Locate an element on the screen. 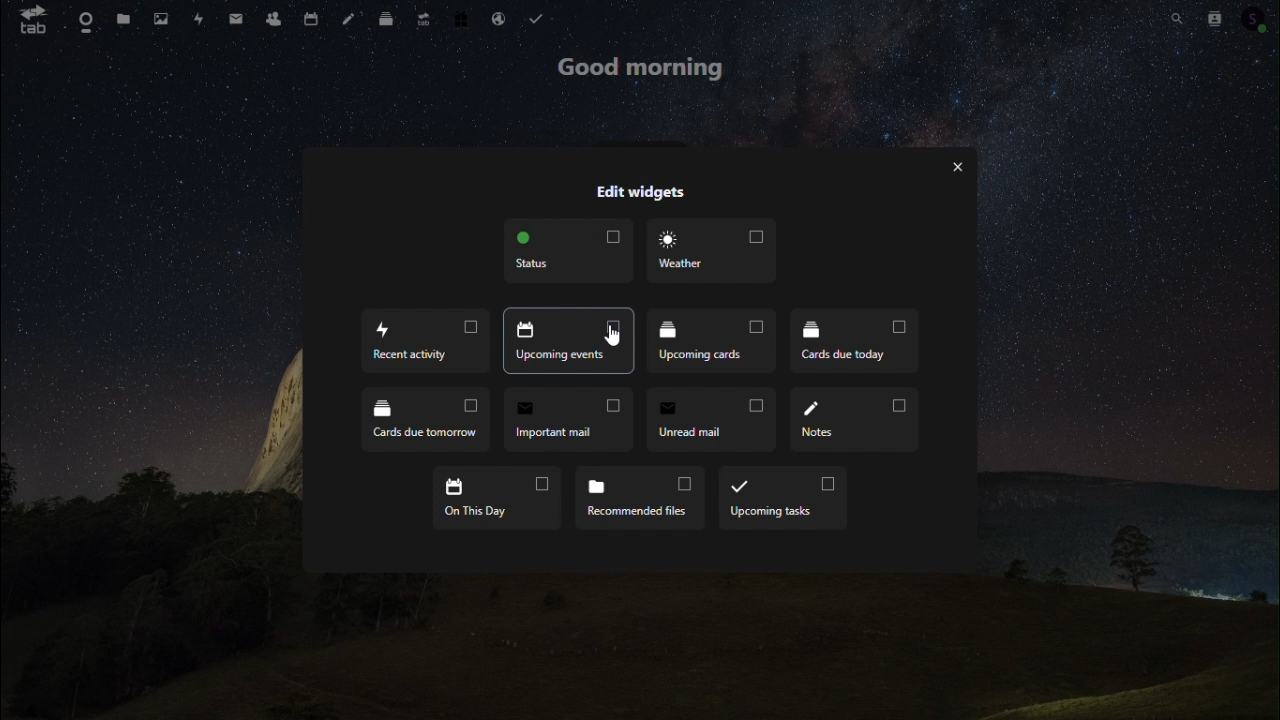  Upcoming cards is located at coordinates (709, 338).